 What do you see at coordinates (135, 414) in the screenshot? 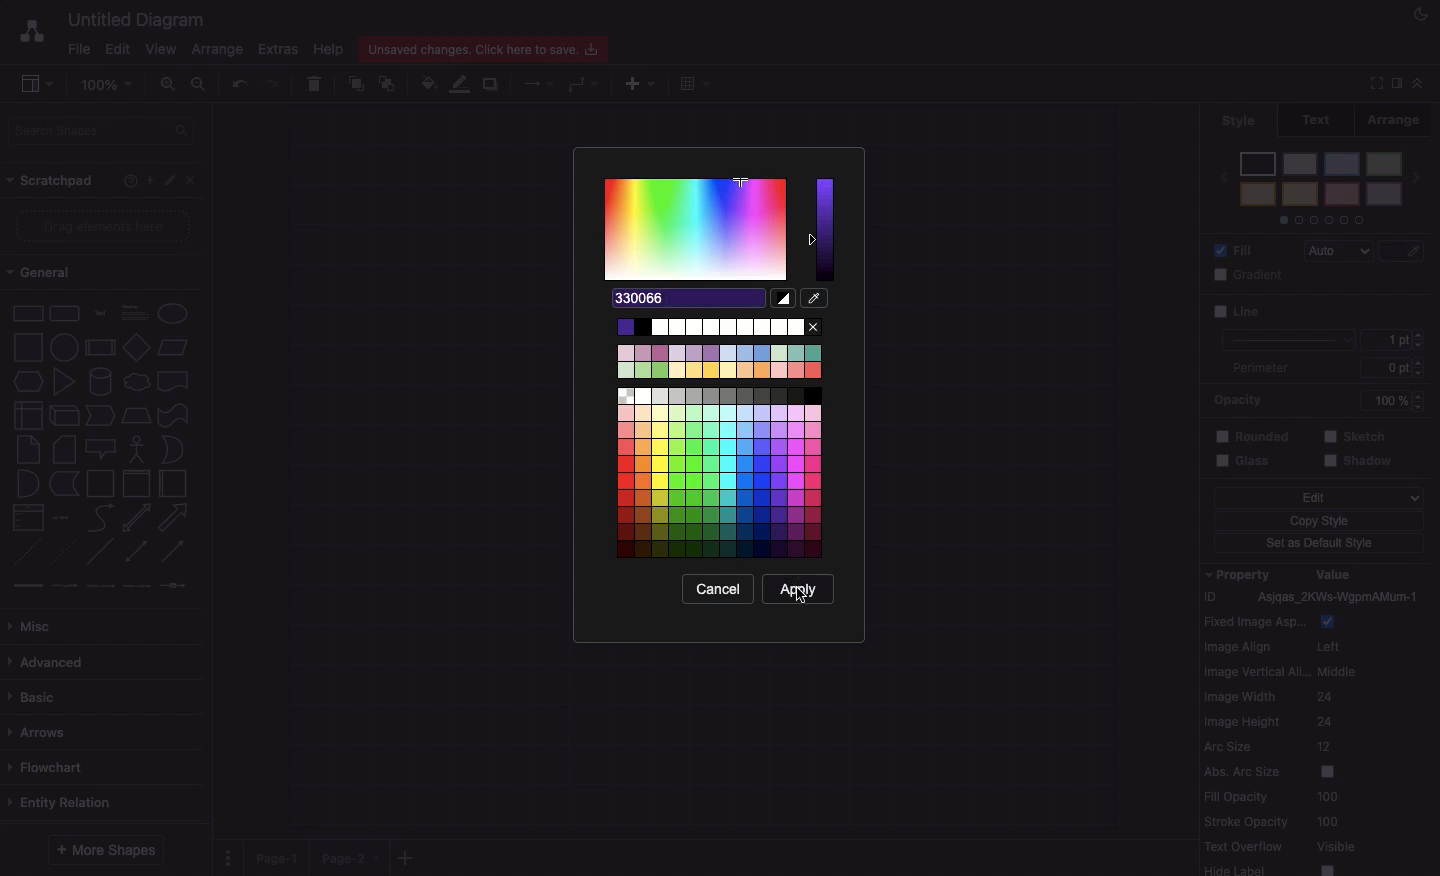
I see `trapezoid` at bounding box center [135, 414].